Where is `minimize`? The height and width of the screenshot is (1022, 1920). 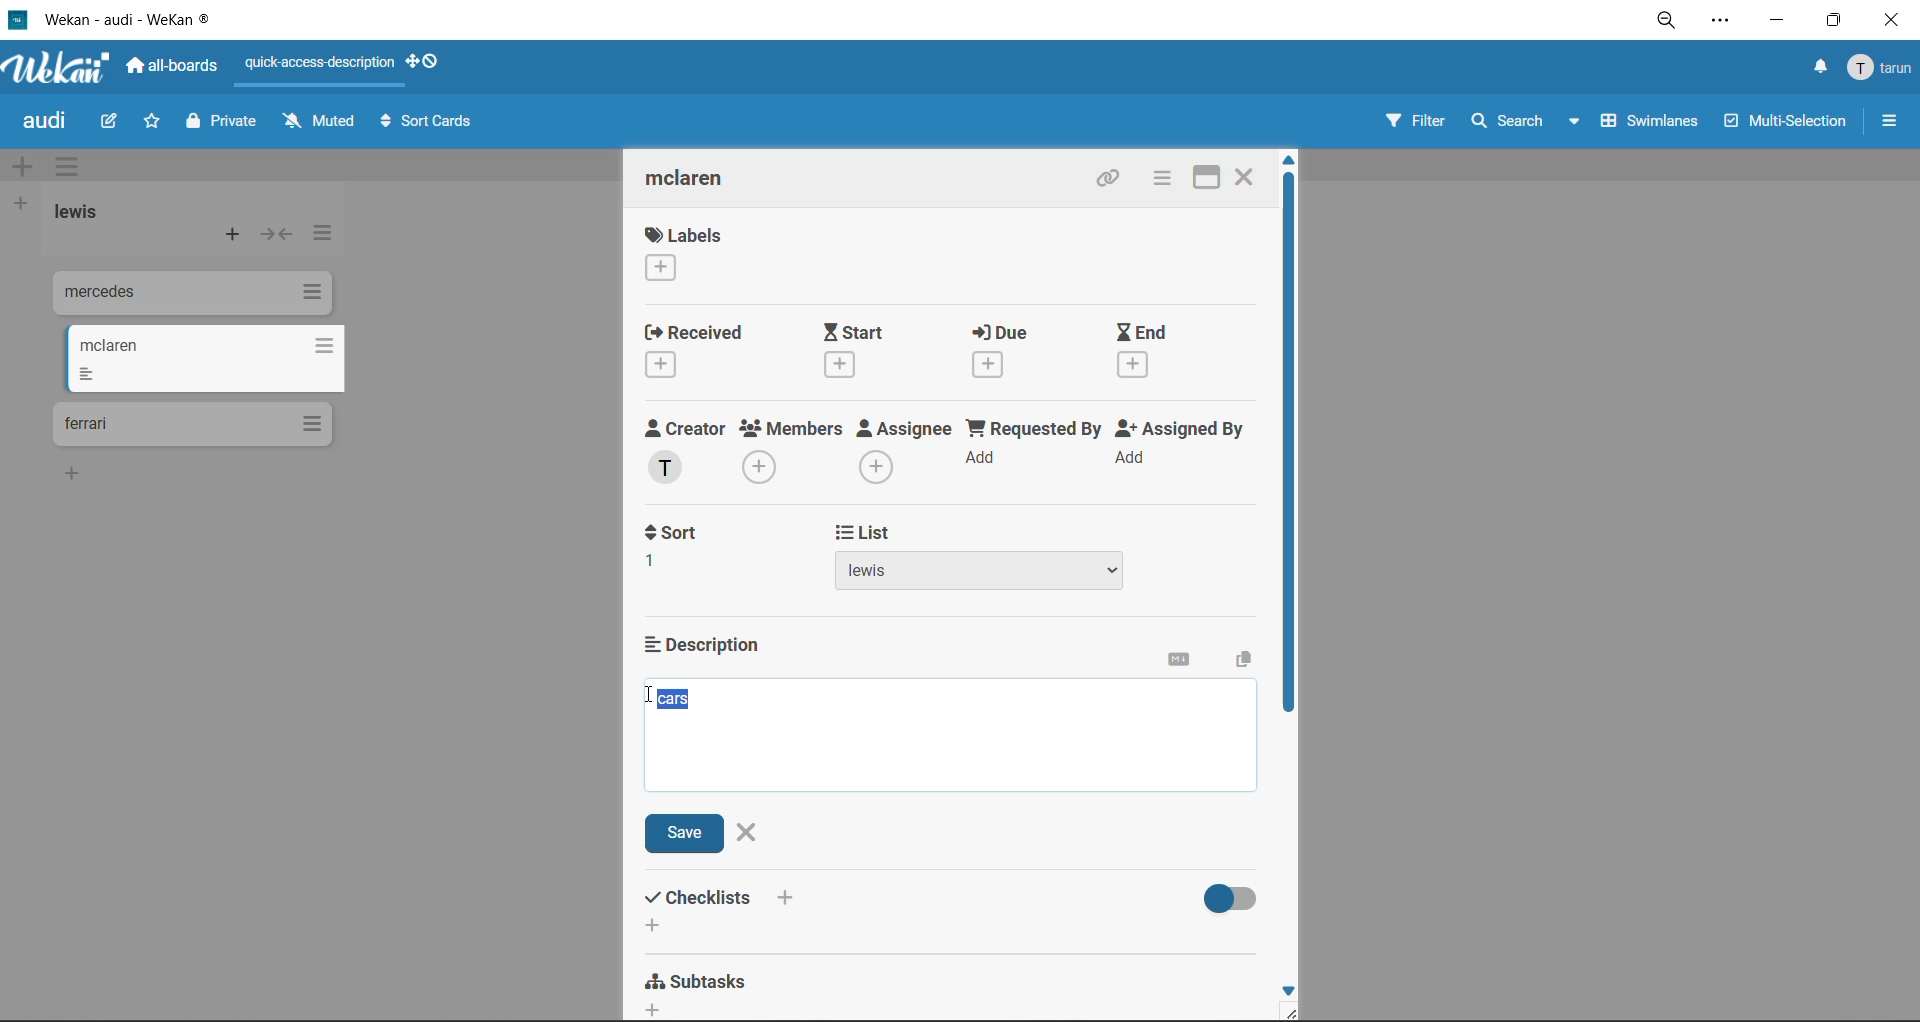
minimize is located at coordinates (1775, 18).